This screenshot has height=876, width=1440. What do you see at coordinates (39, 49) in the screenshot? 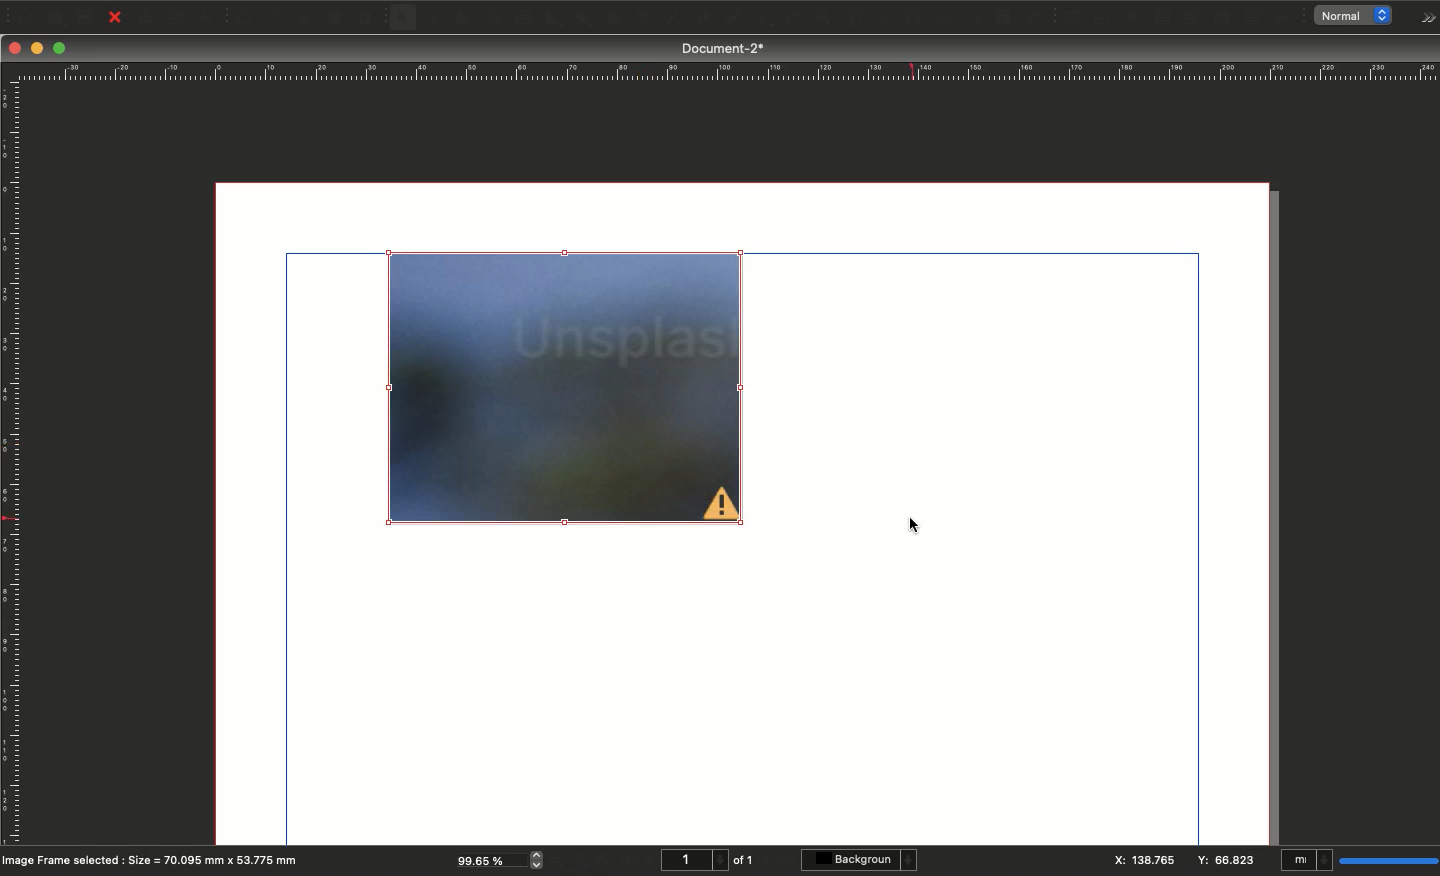
I see `Minimize` at bounding box center [39, 49].